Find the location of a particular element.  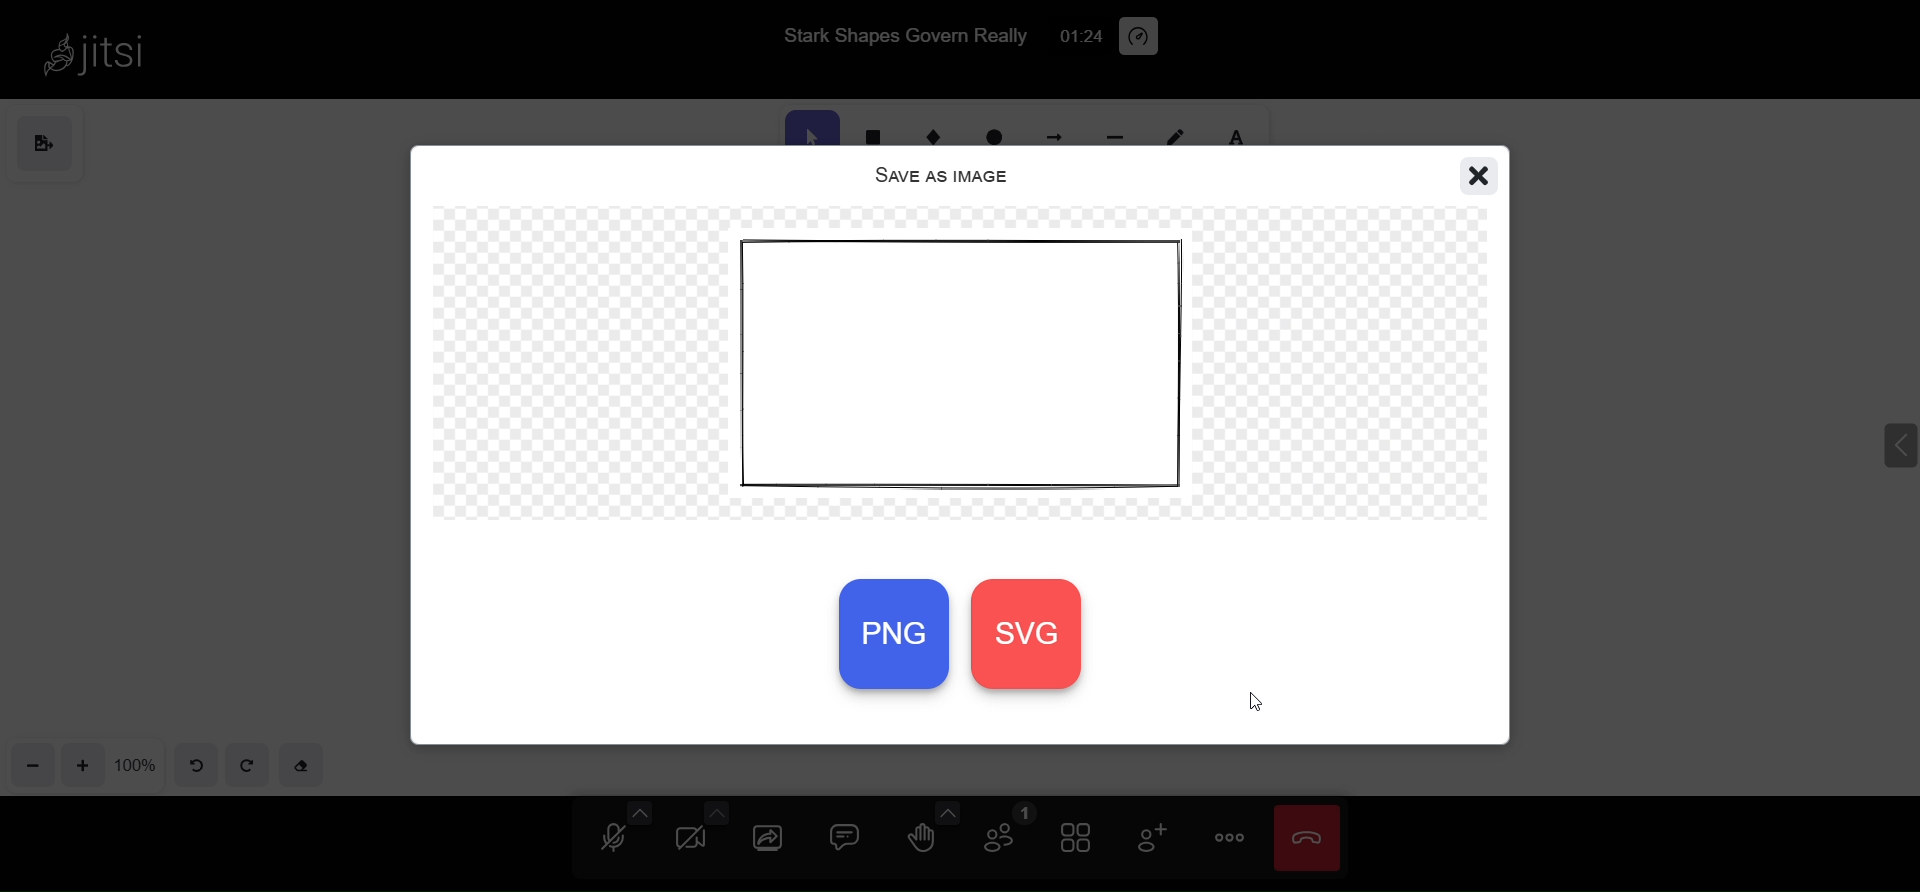

camera is located at coordinates (691, 840).